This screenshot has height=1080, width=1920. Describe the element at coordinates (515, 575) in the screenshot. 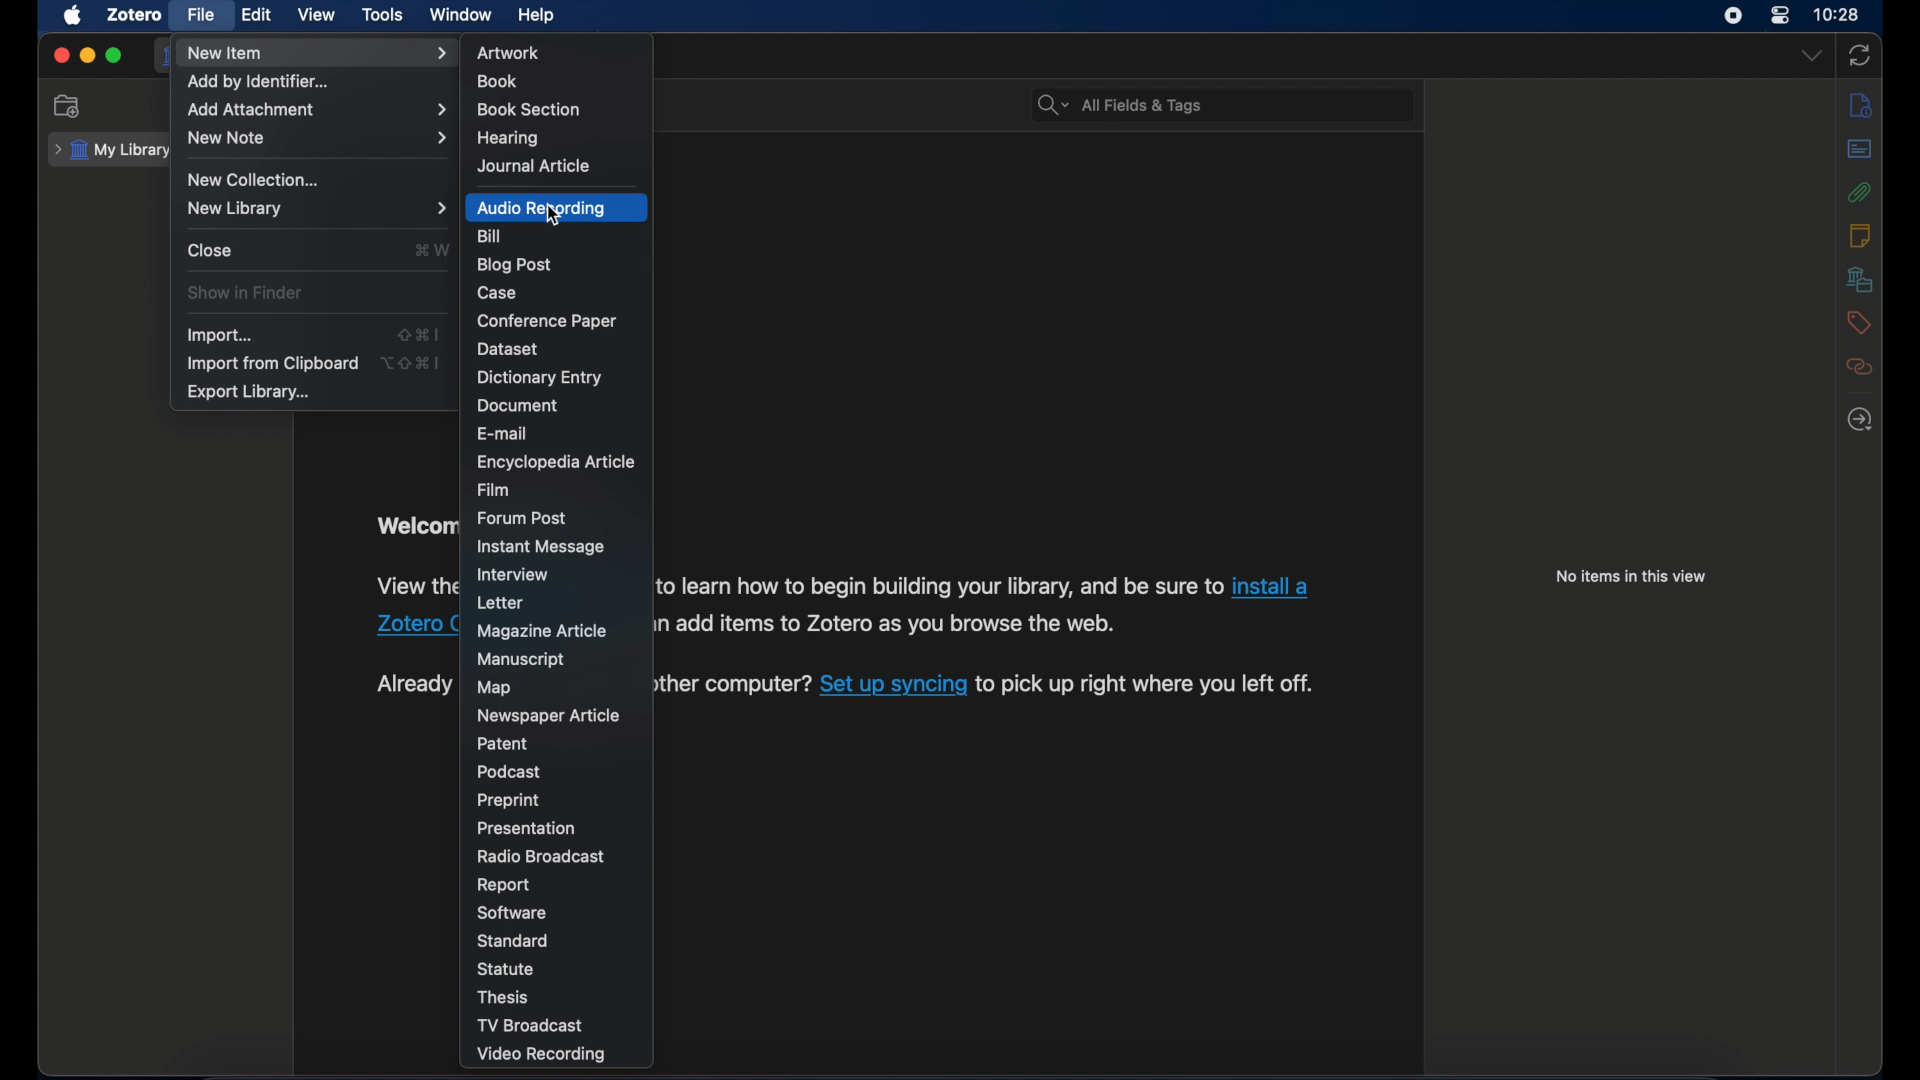

I see `interview` at that location.